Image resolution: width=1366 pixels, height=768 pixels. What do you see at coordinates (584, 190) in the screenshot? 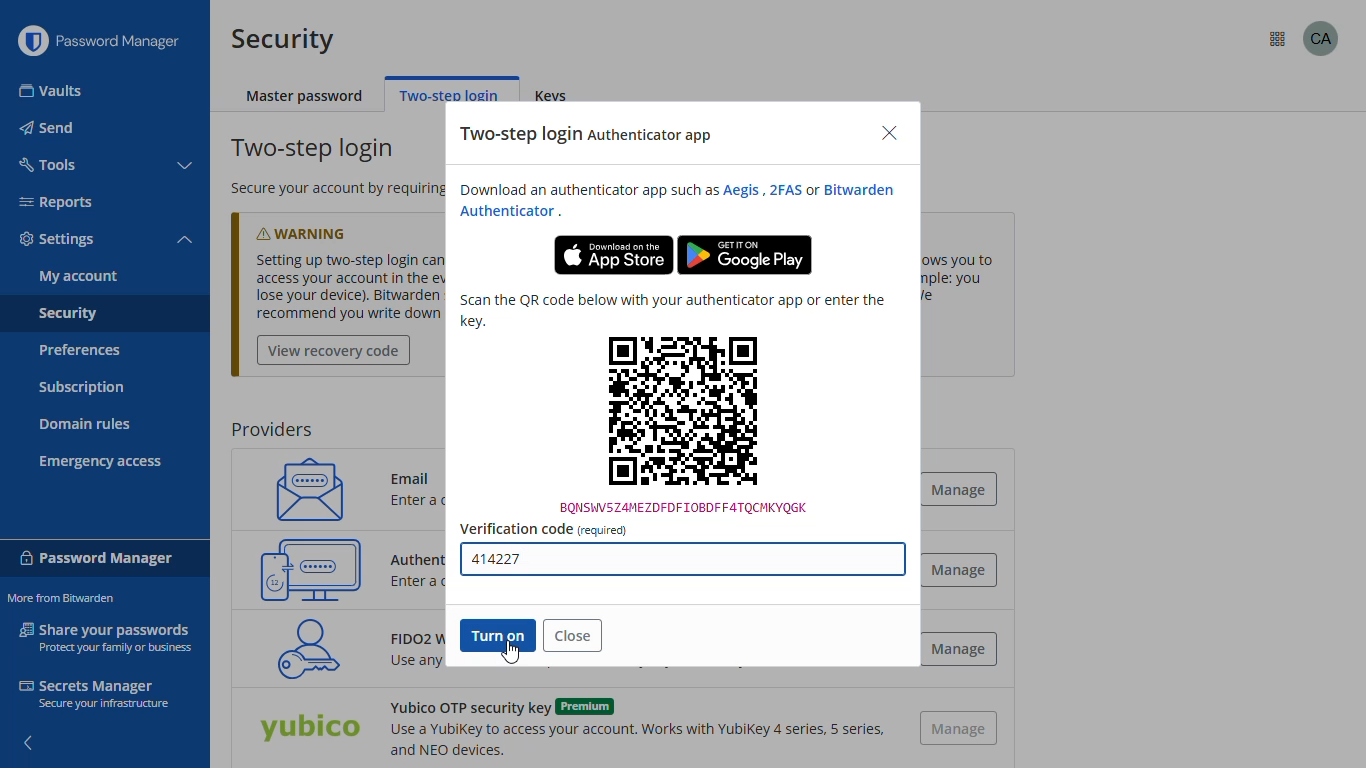
I see `download an authenticator app such as` at bounding box center [584, 190].